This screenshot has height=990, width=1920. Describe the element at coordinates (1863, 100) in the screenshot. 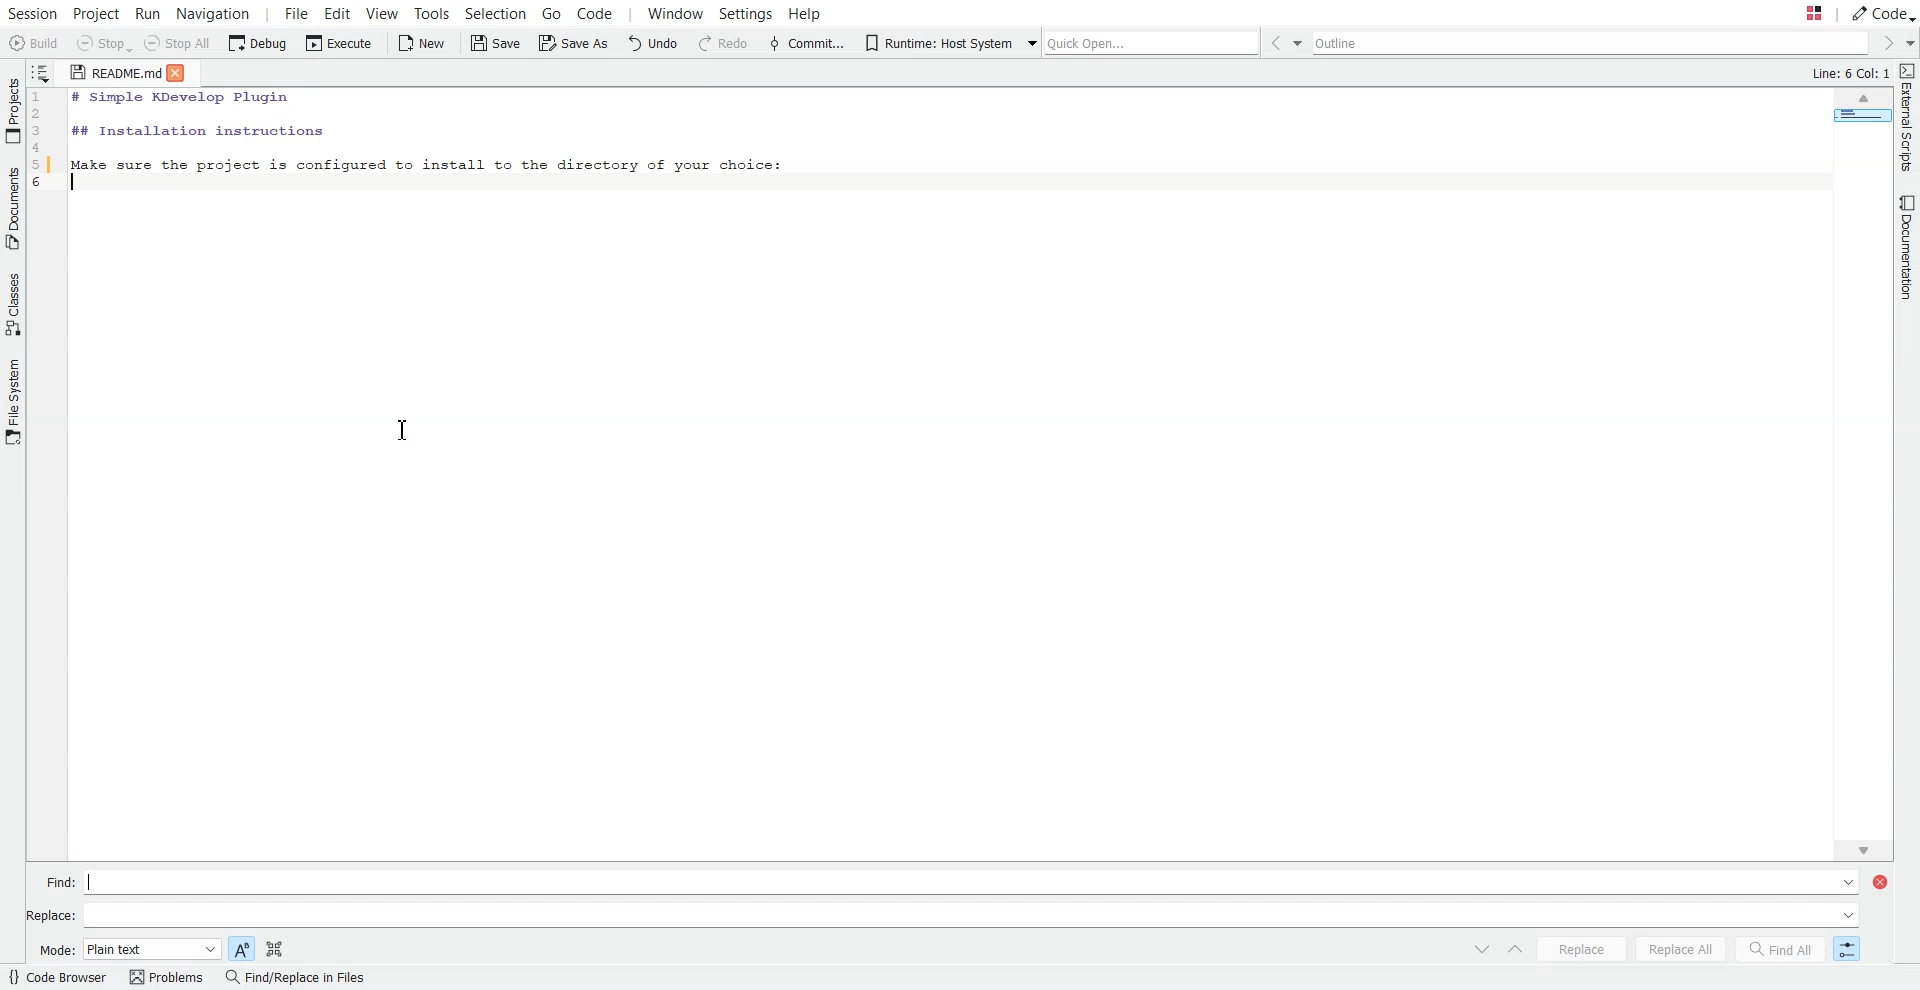

I see `Scroll up arrow` at that location.